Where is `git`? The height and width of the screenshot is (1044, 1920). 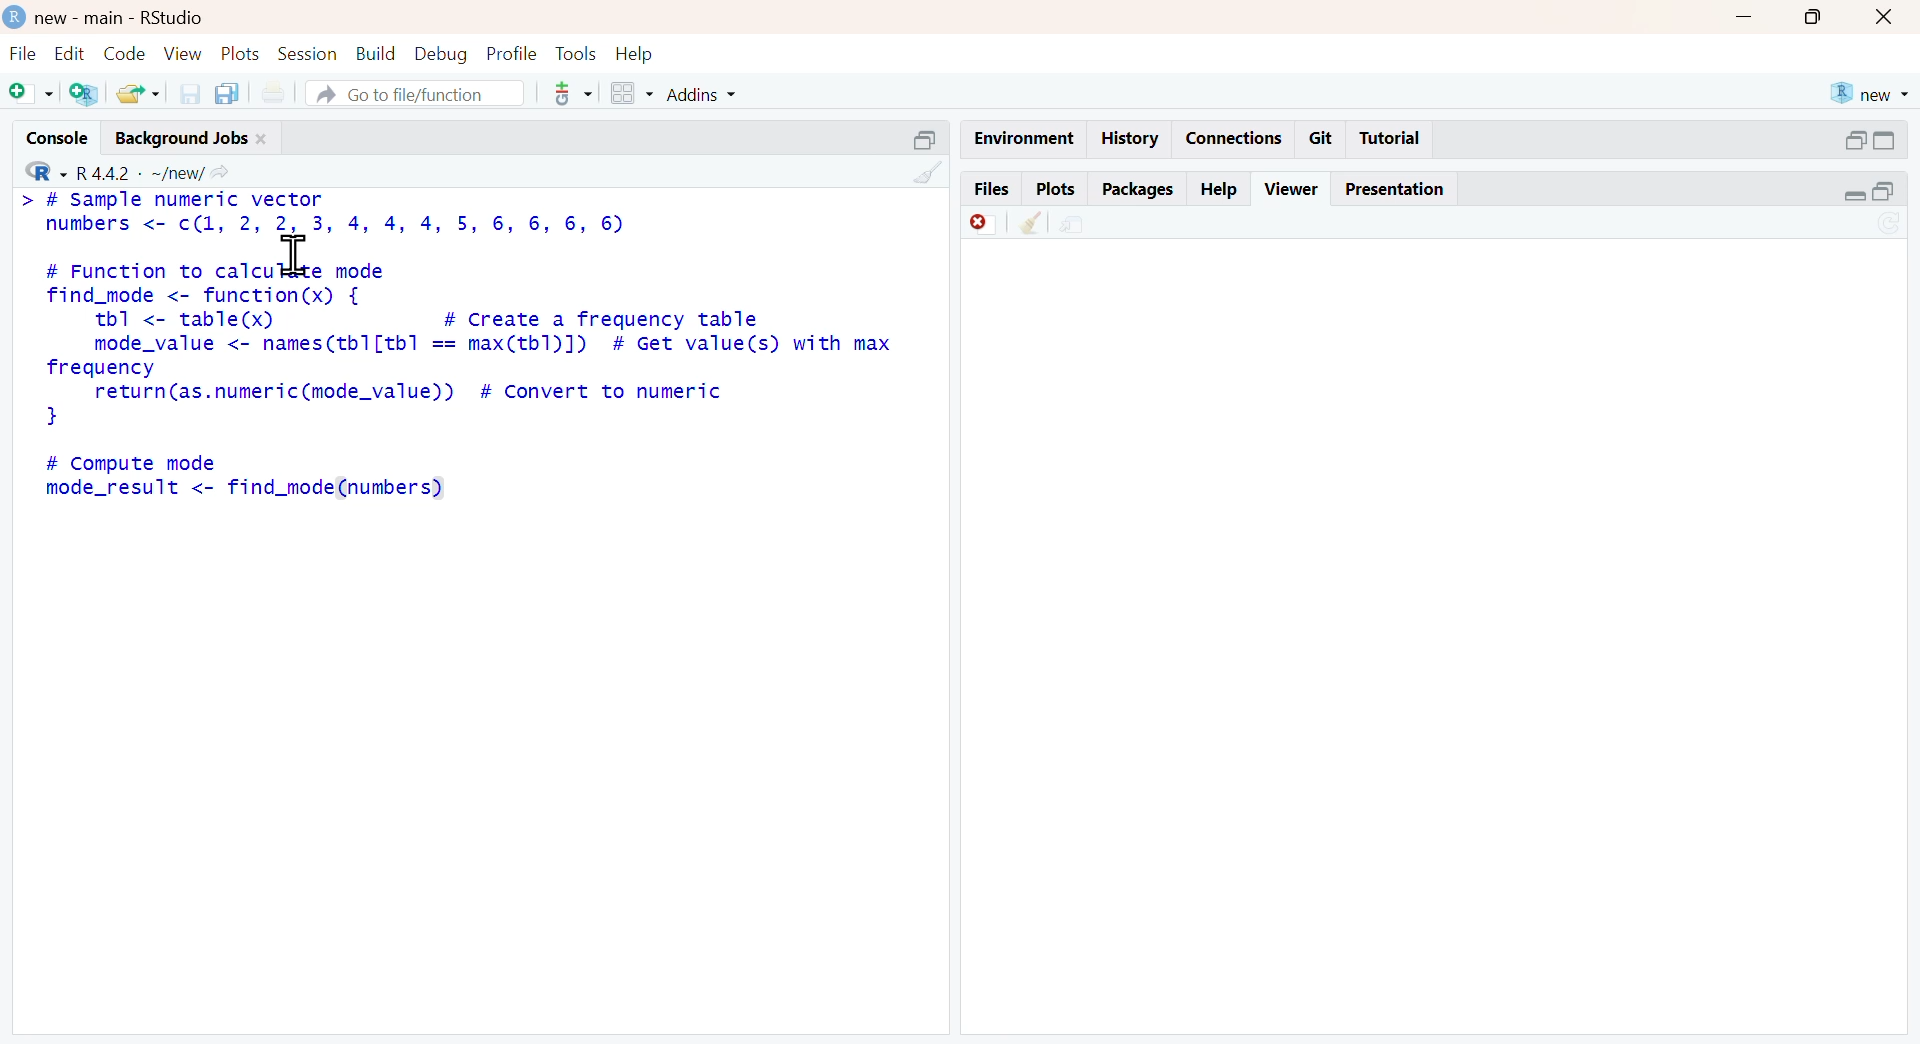 git is located at coordinates (1322, 137).